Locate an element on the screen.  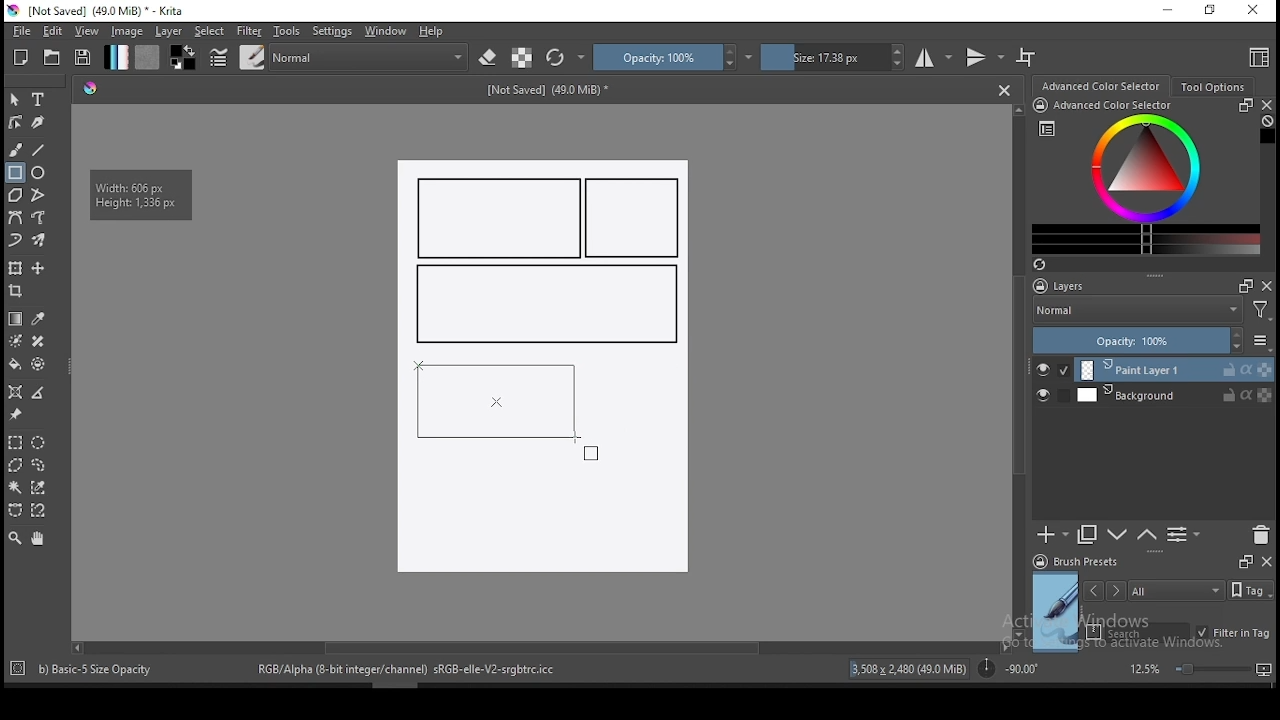
new is located at coordinates (21, 57).